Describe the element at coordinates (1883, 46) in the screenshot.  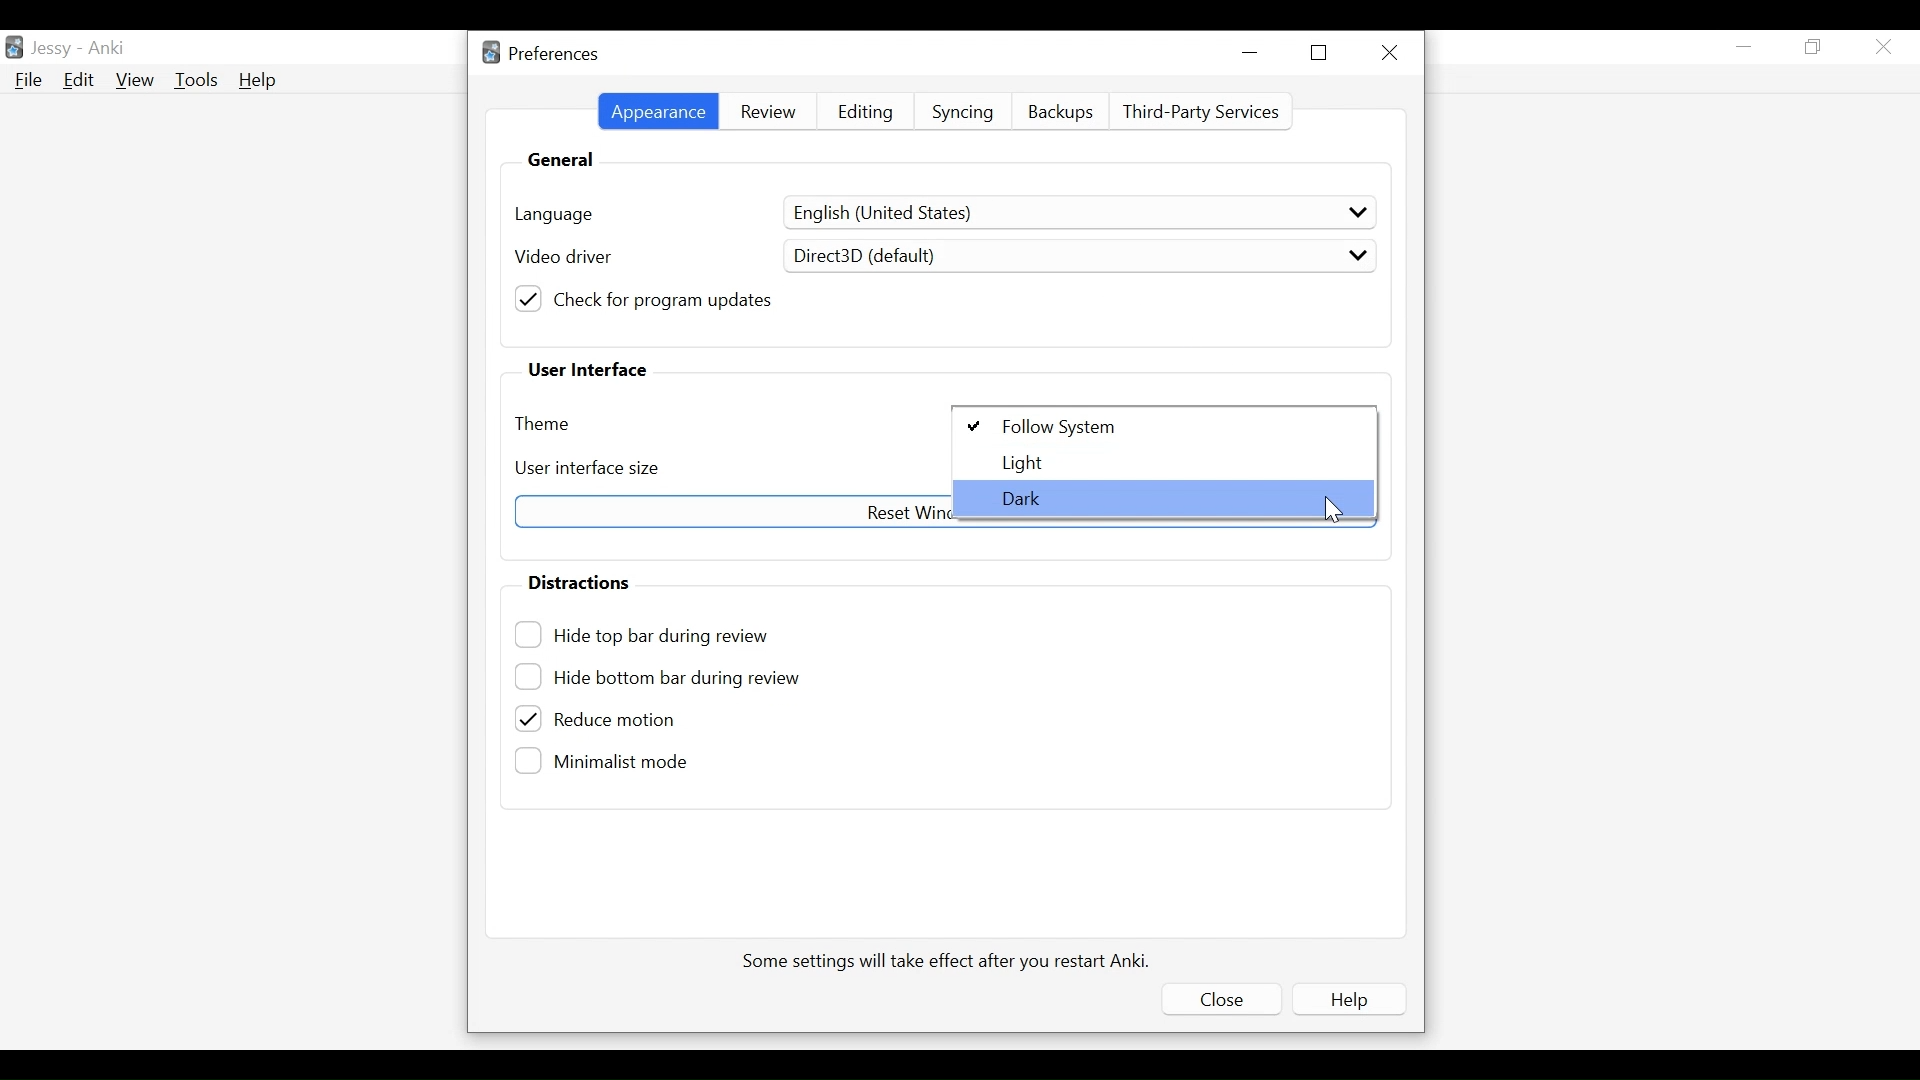
I see `Close` at that location.